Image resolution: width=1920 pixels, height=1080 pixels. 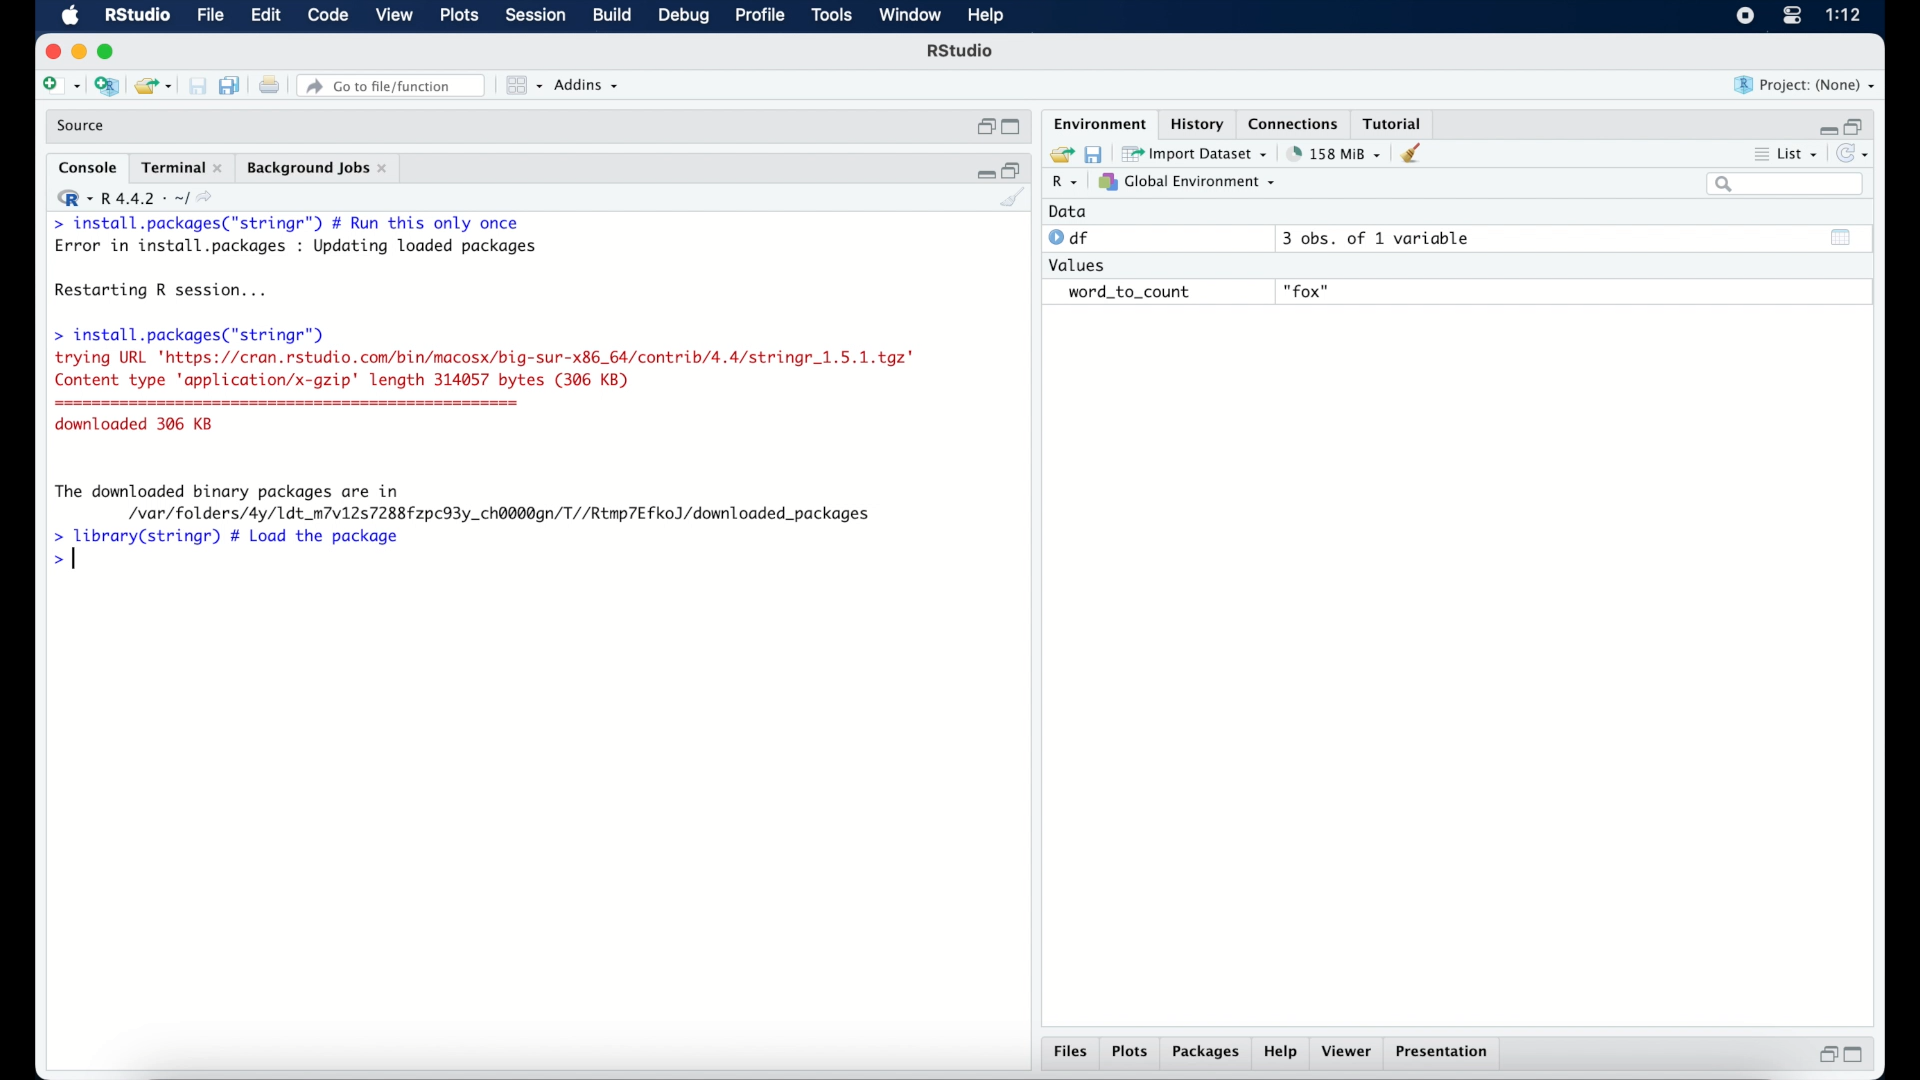 What do you see at coordinates (1058, 155) in the screenshot?
I see `load workspace` at bounding box center [1058, 155].